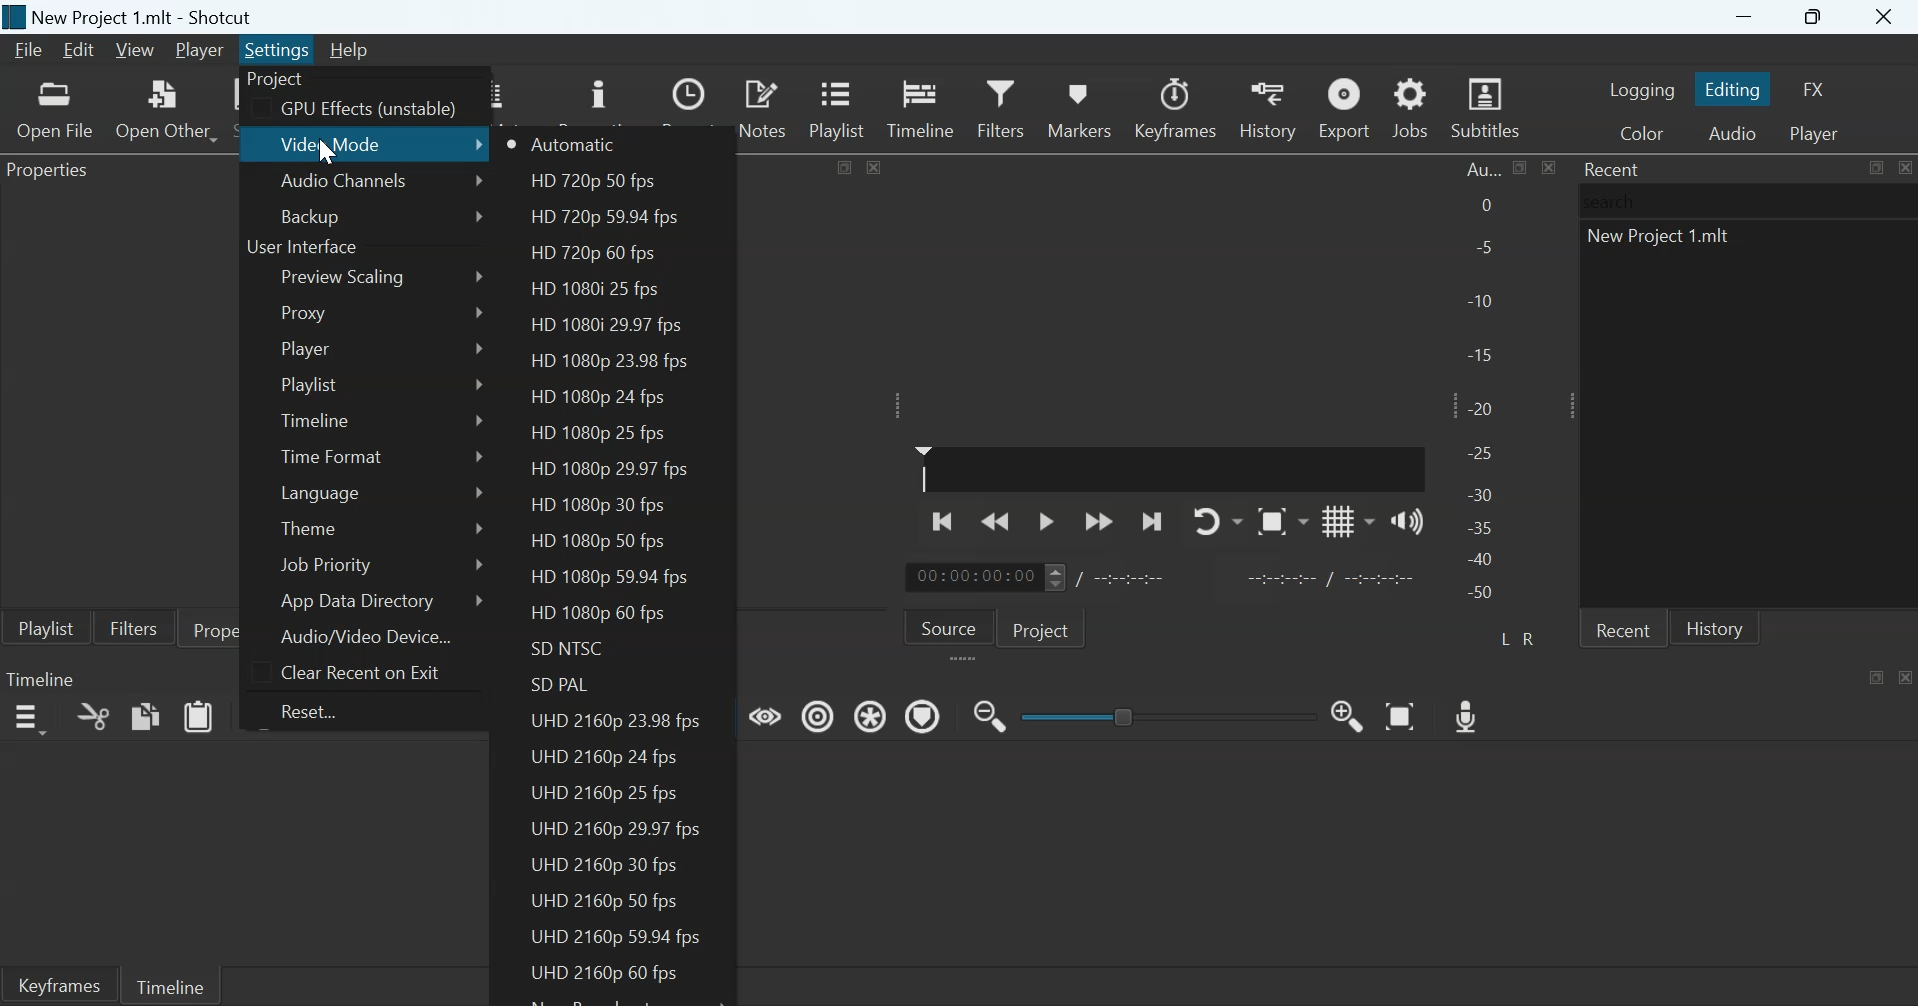  Describe the element at coordinates (1623, 628) in the screenshot. I see `Recent` at that location.